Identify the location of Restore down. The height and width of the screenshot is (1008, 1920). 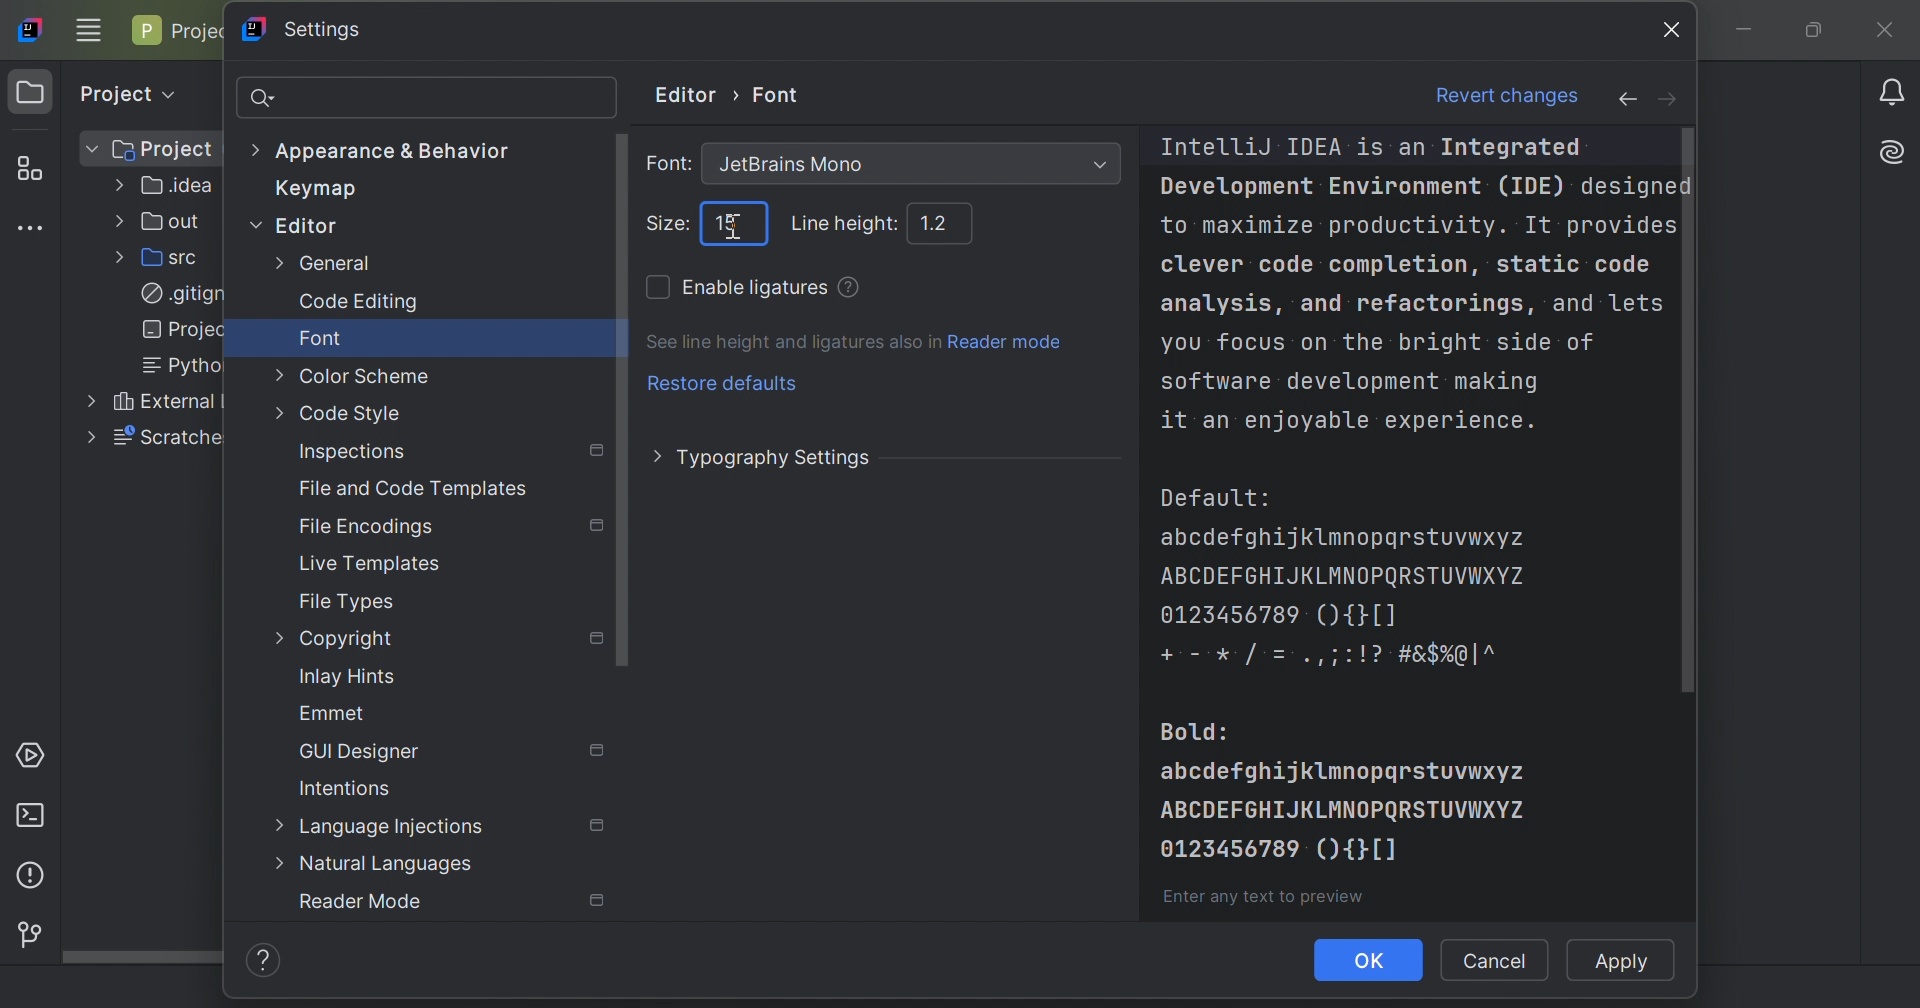
(1811, 32).